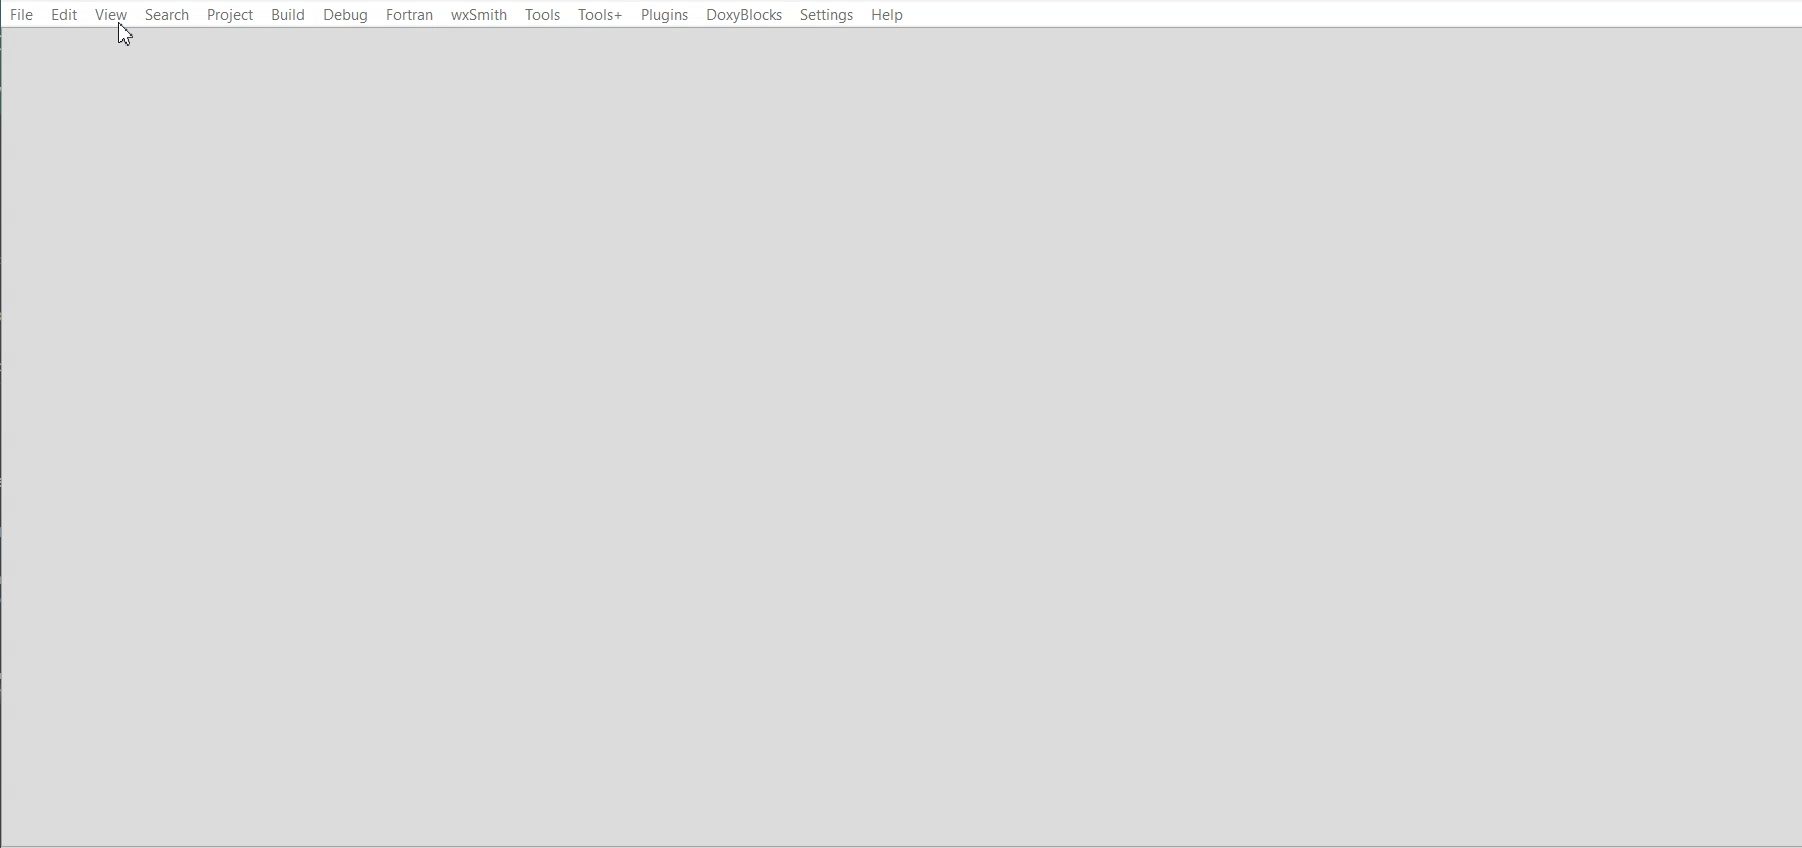  Describe the element at coordinates (229, 14) in the screenshot. I see `Project` at that location.